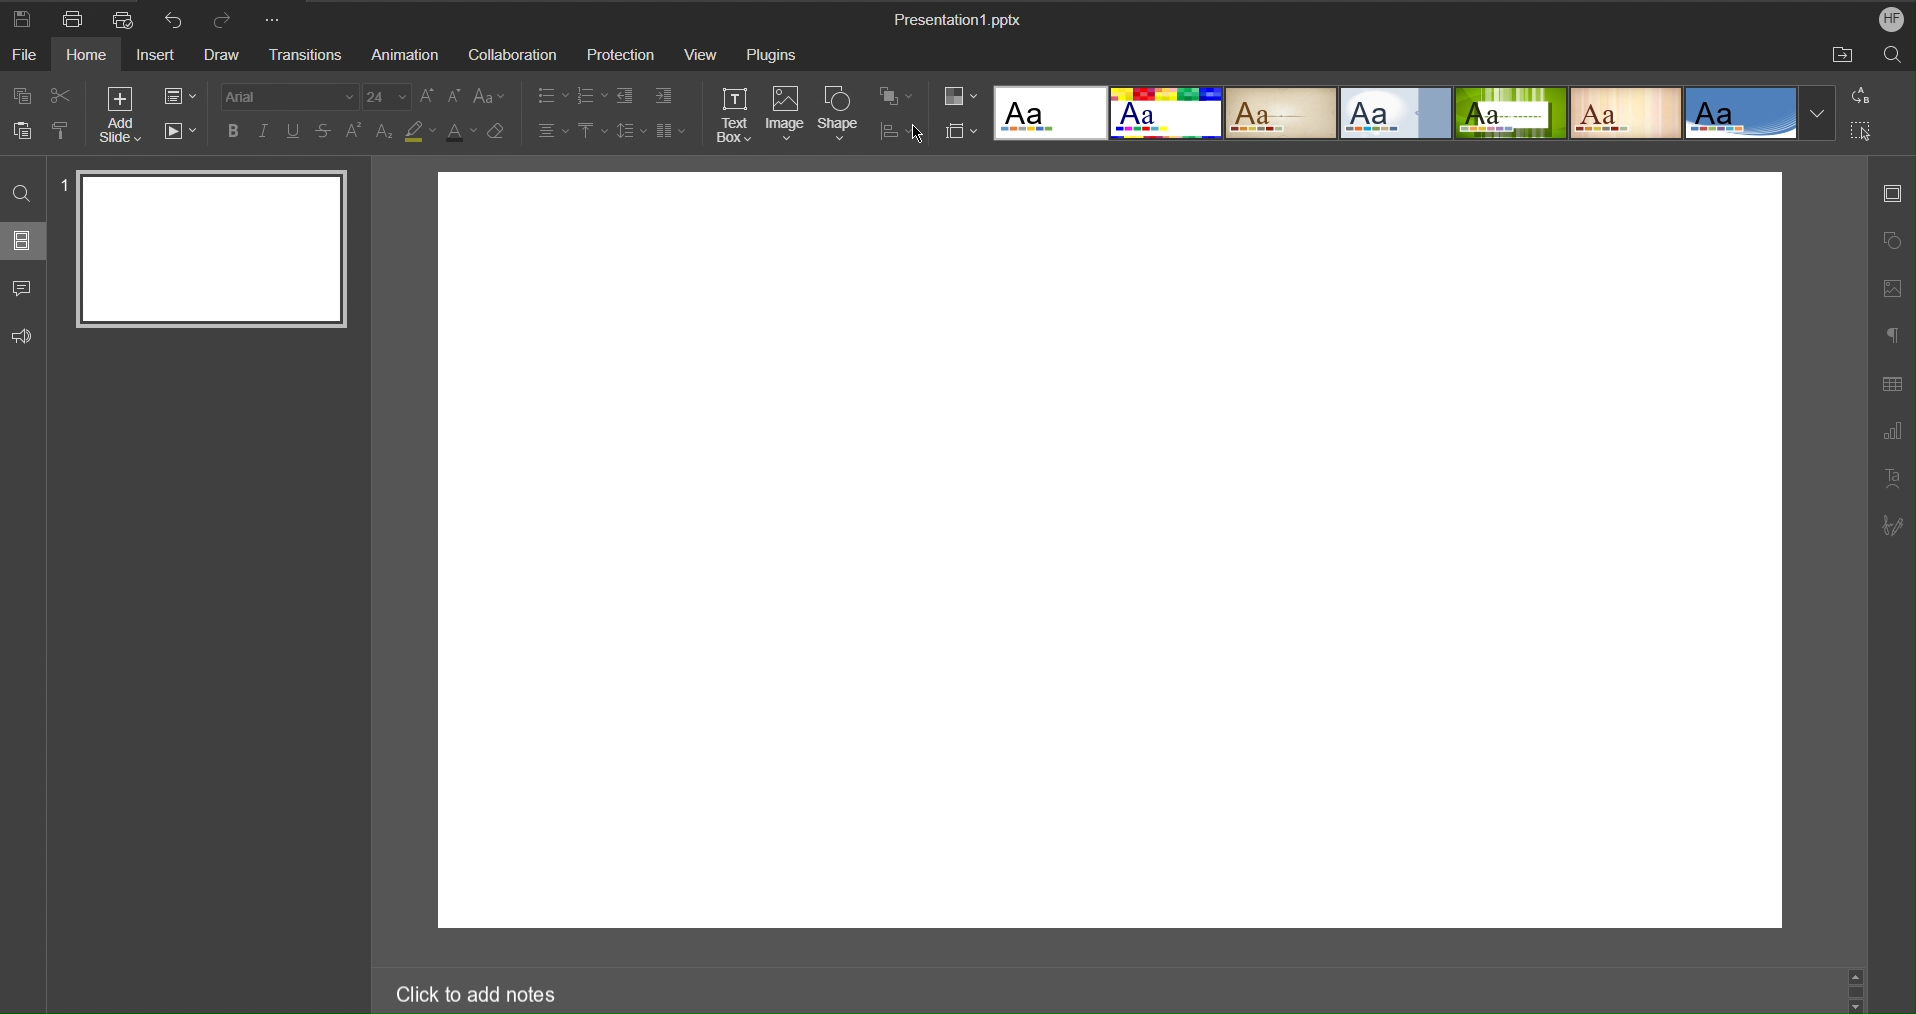 The image size is (1916, 1014). Describe the element at coordinates (1858, 96) in the screenshot. I see `Replace` at that location.